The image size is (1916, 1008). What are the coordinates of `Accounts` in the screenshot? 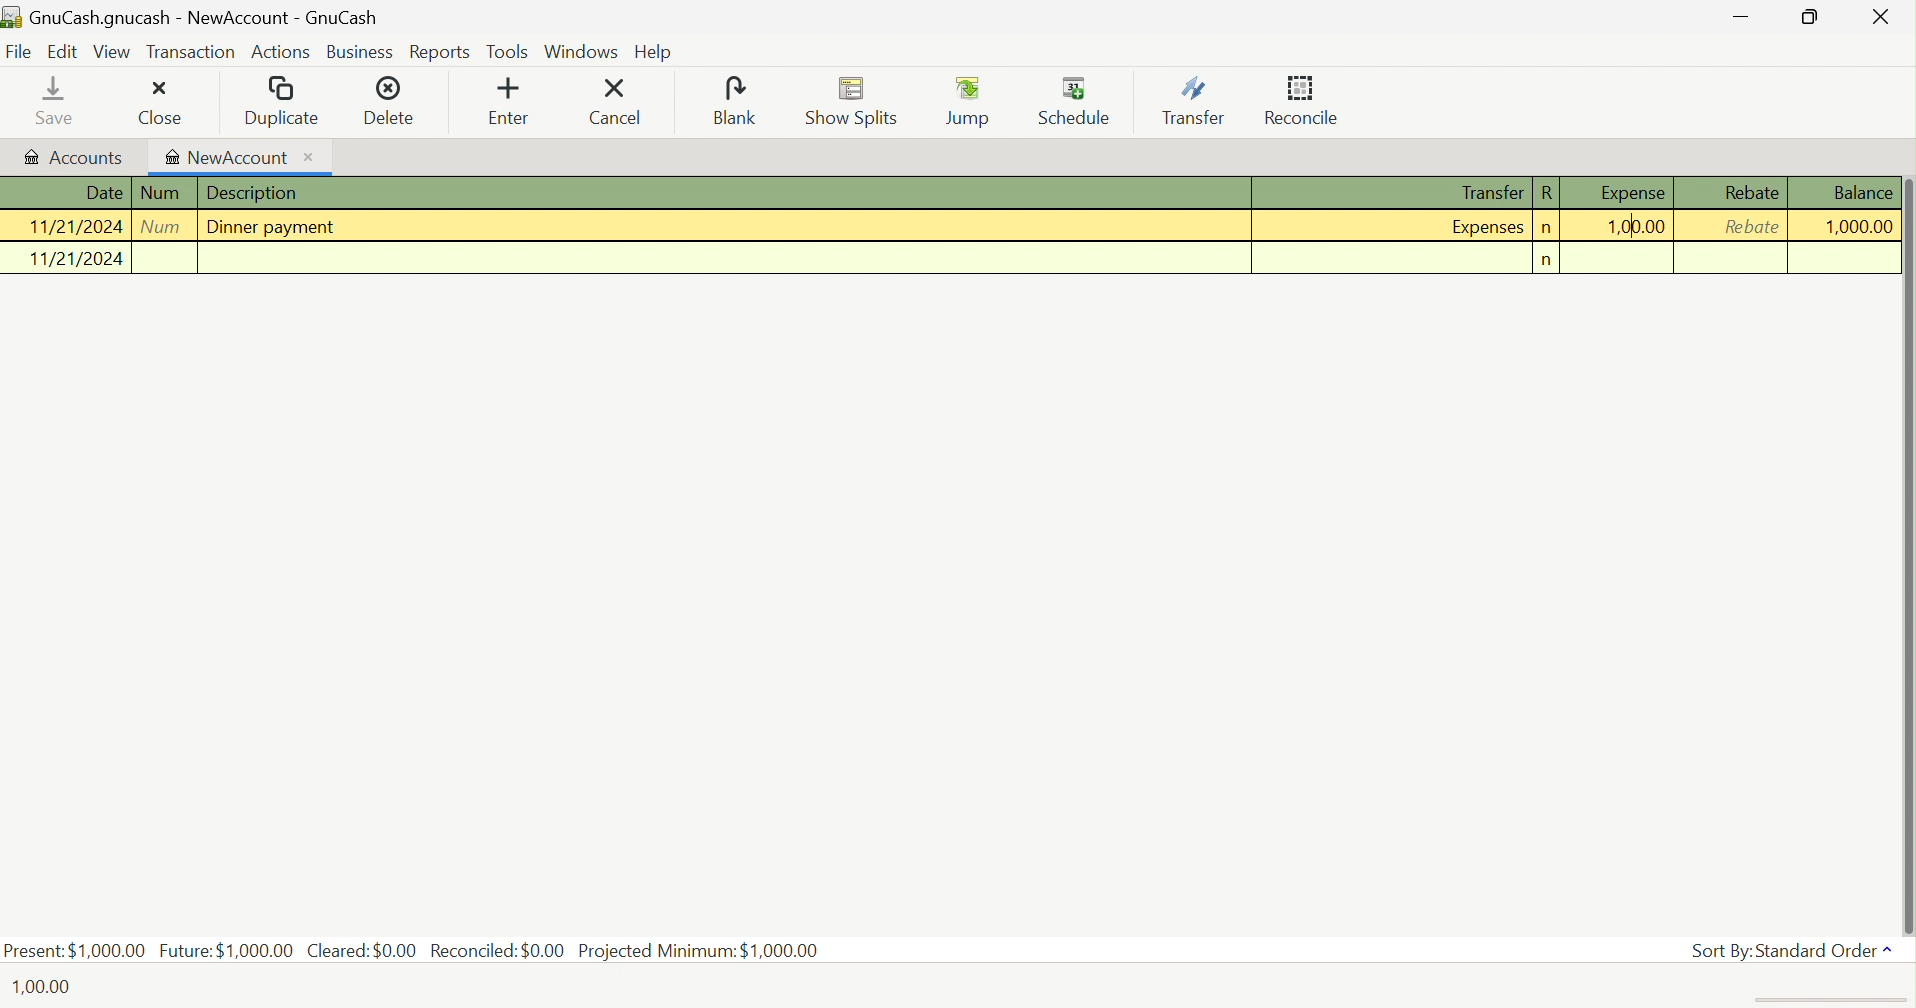 It's located at (73, 155).